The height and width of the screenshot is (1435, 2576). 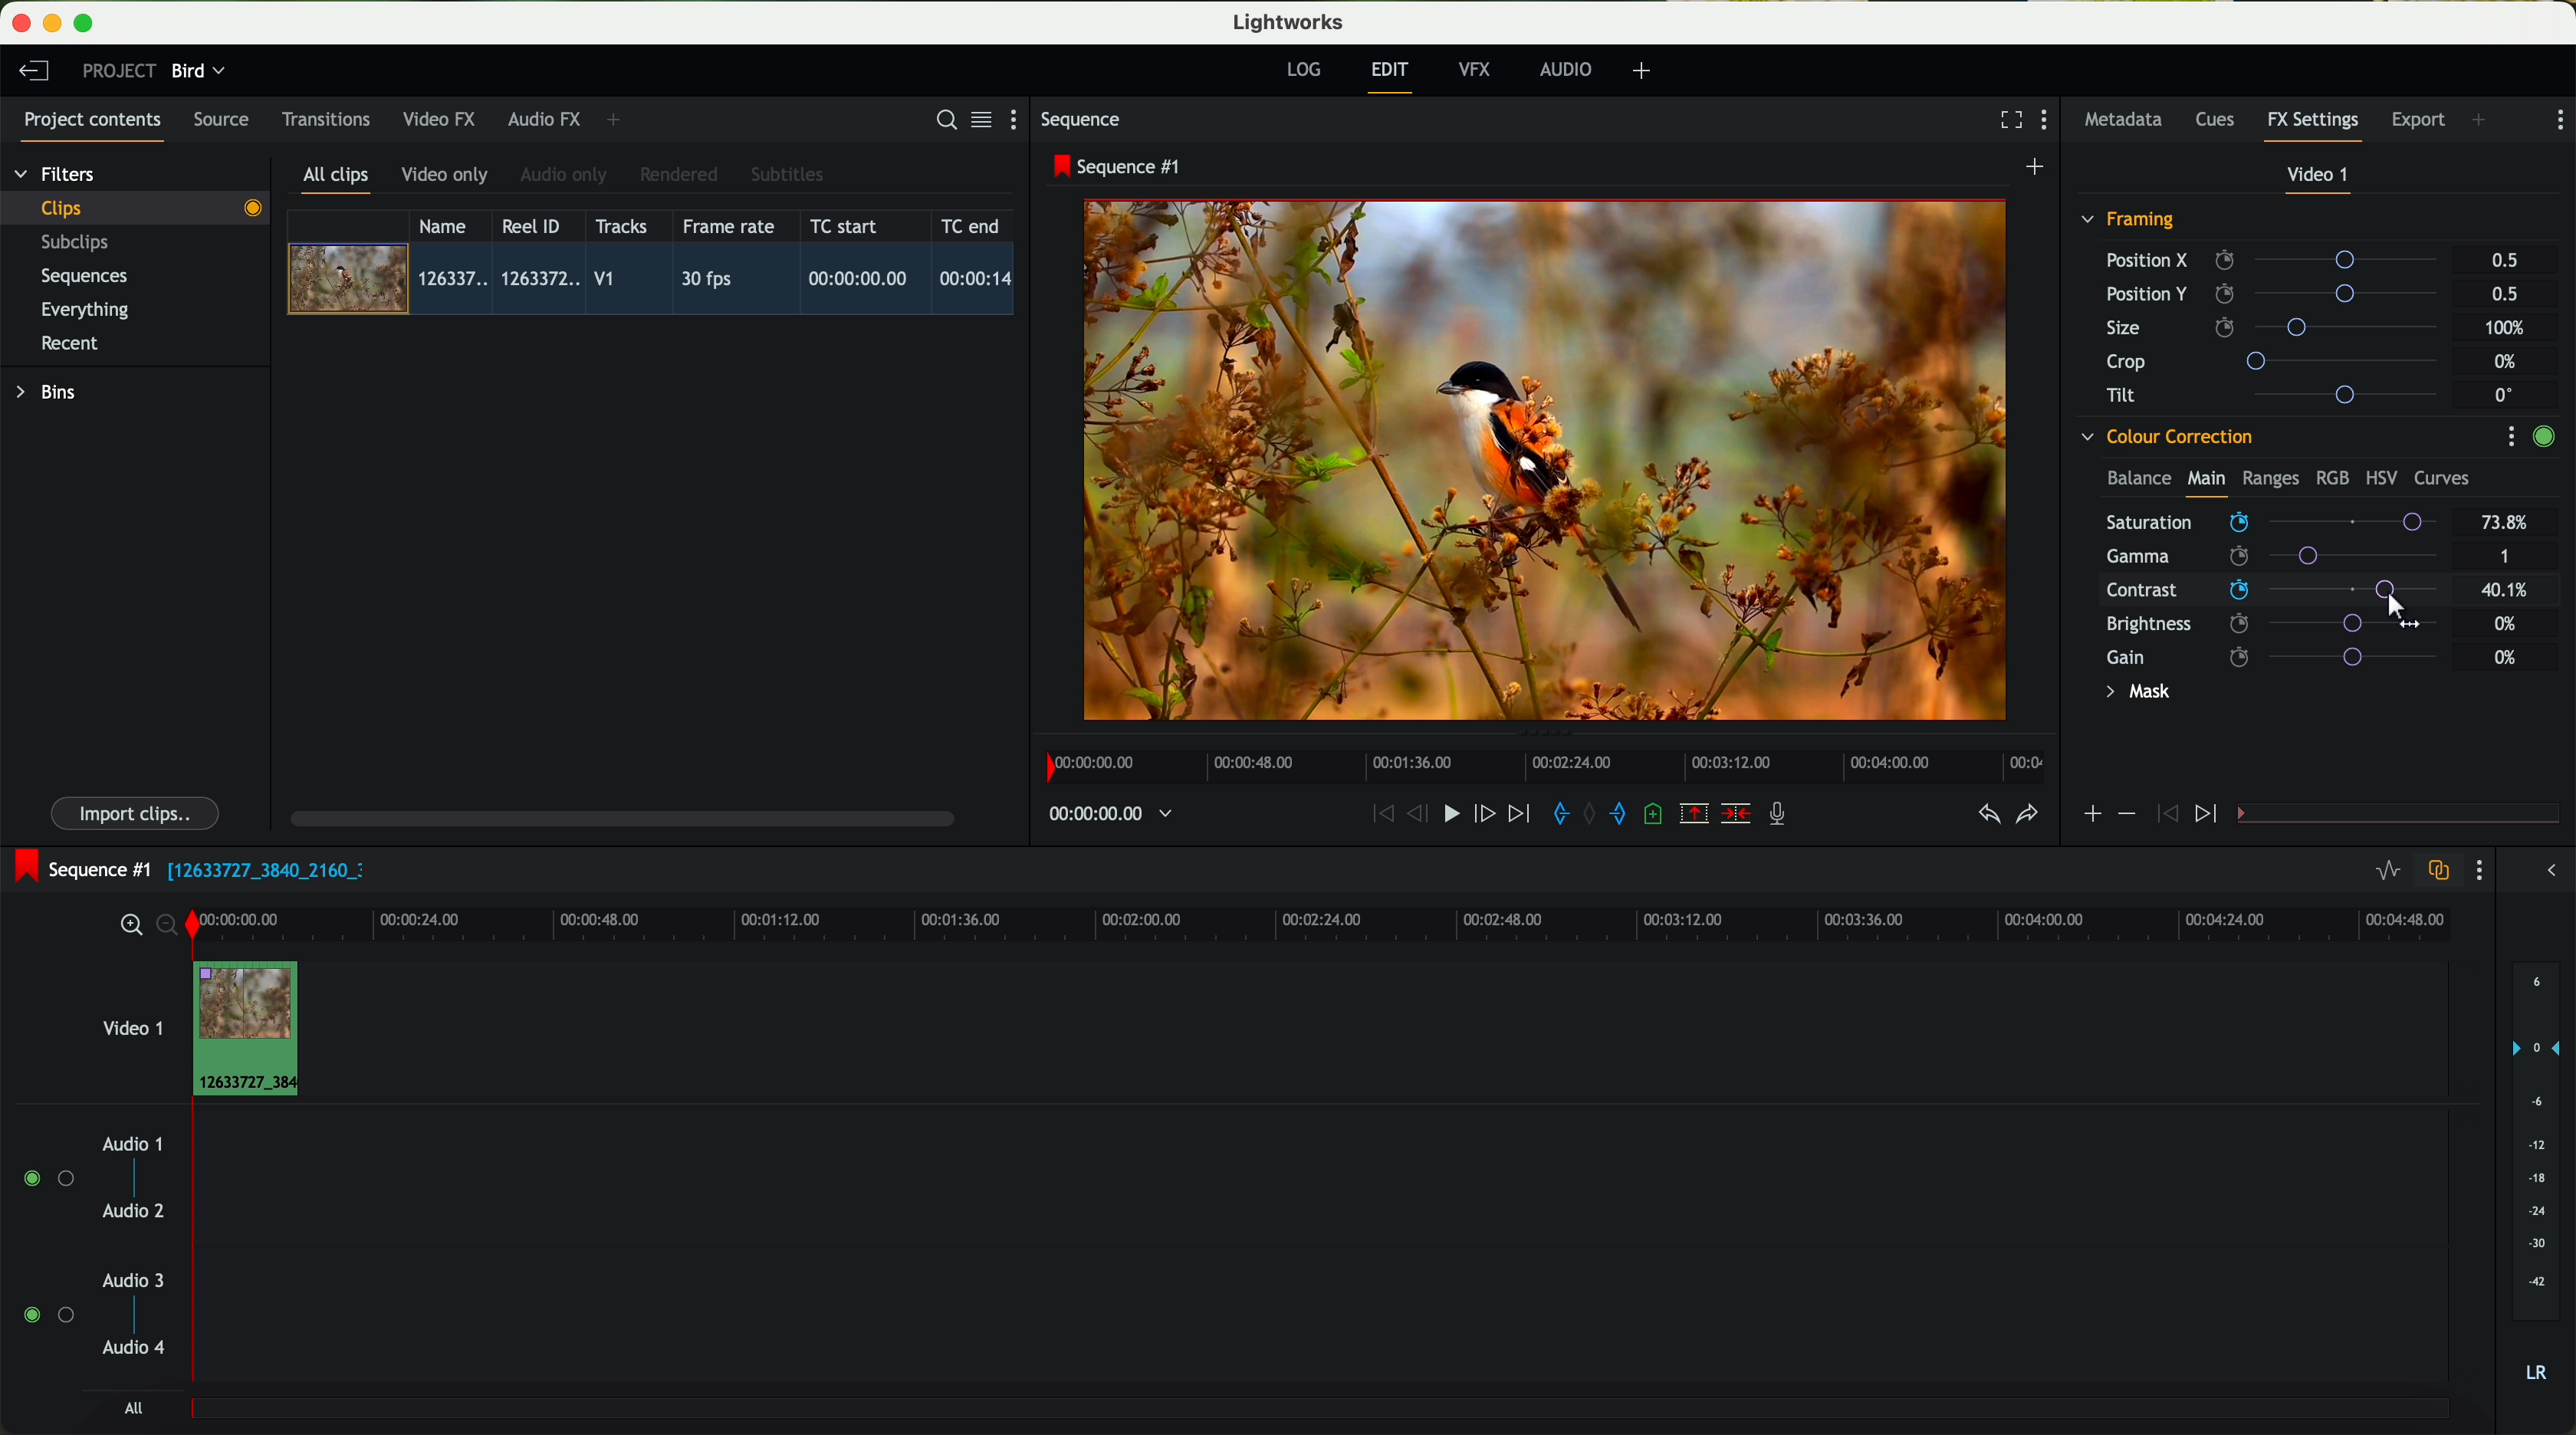 What do you see at coordinates (337, 181) in the screenshot?
I see `all clips` at bounding box center [337, 181].